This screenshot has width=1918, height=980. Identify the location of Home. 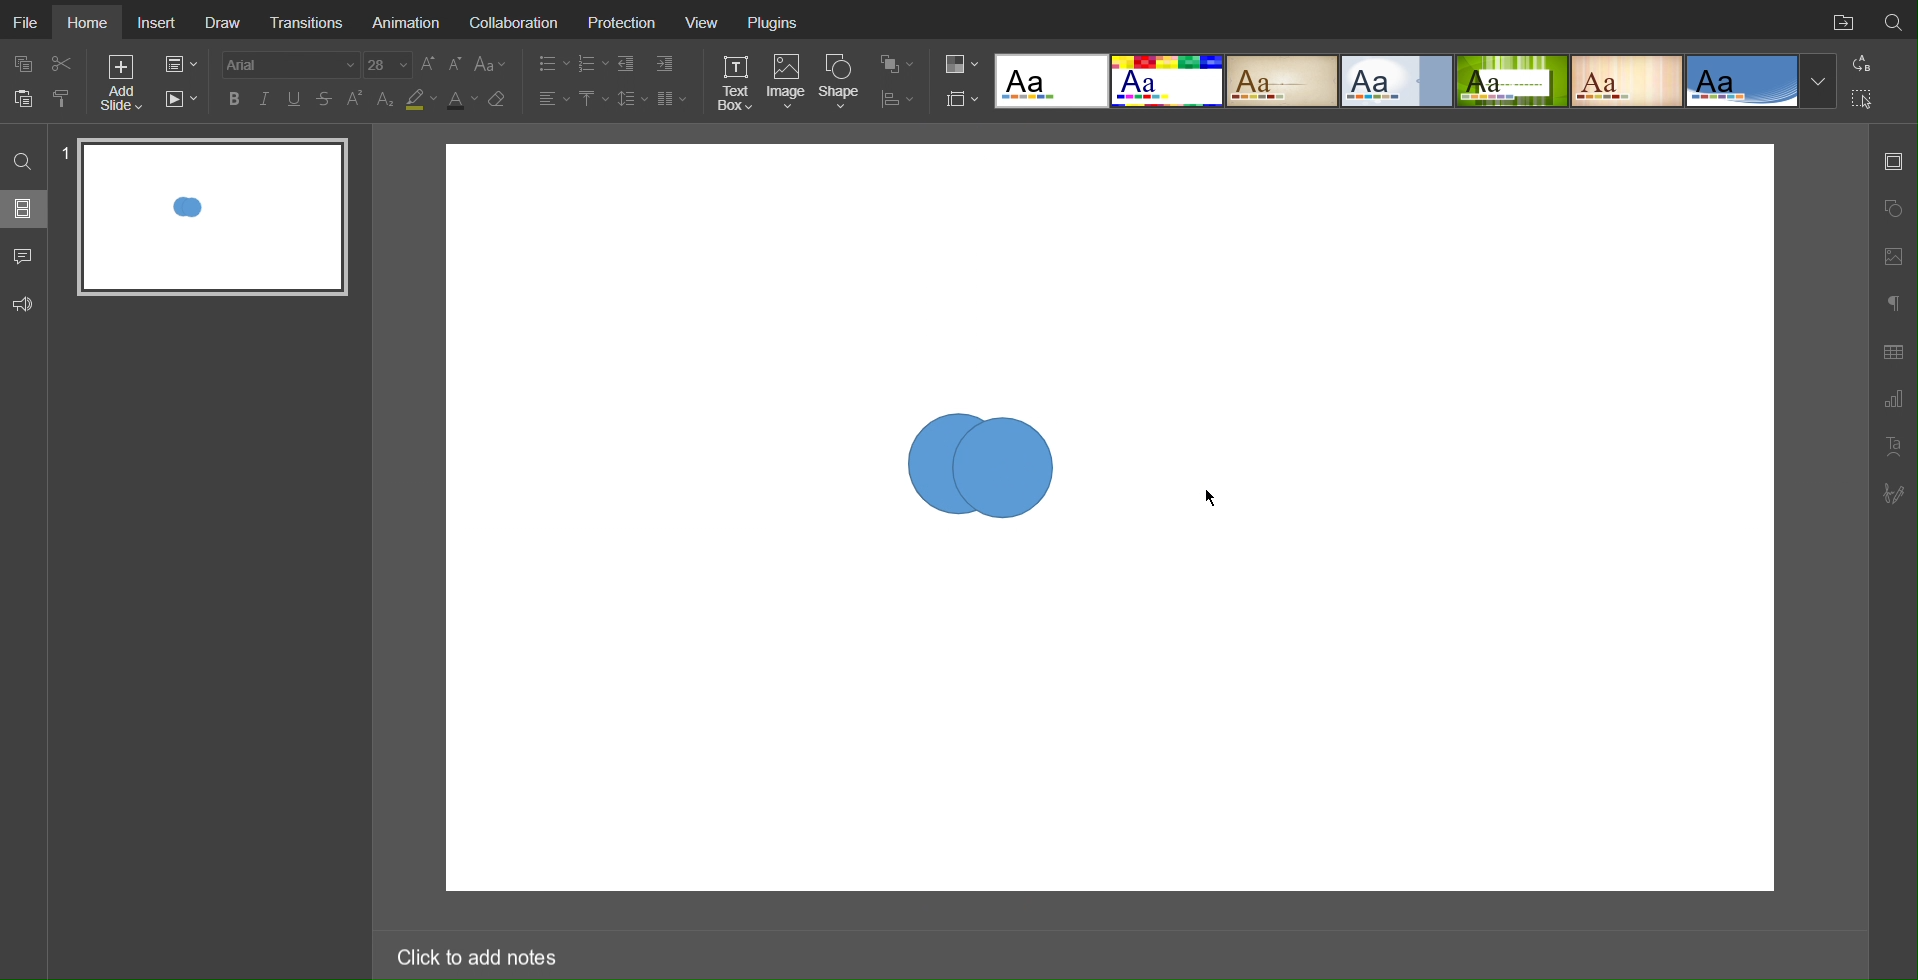
(90, 23).